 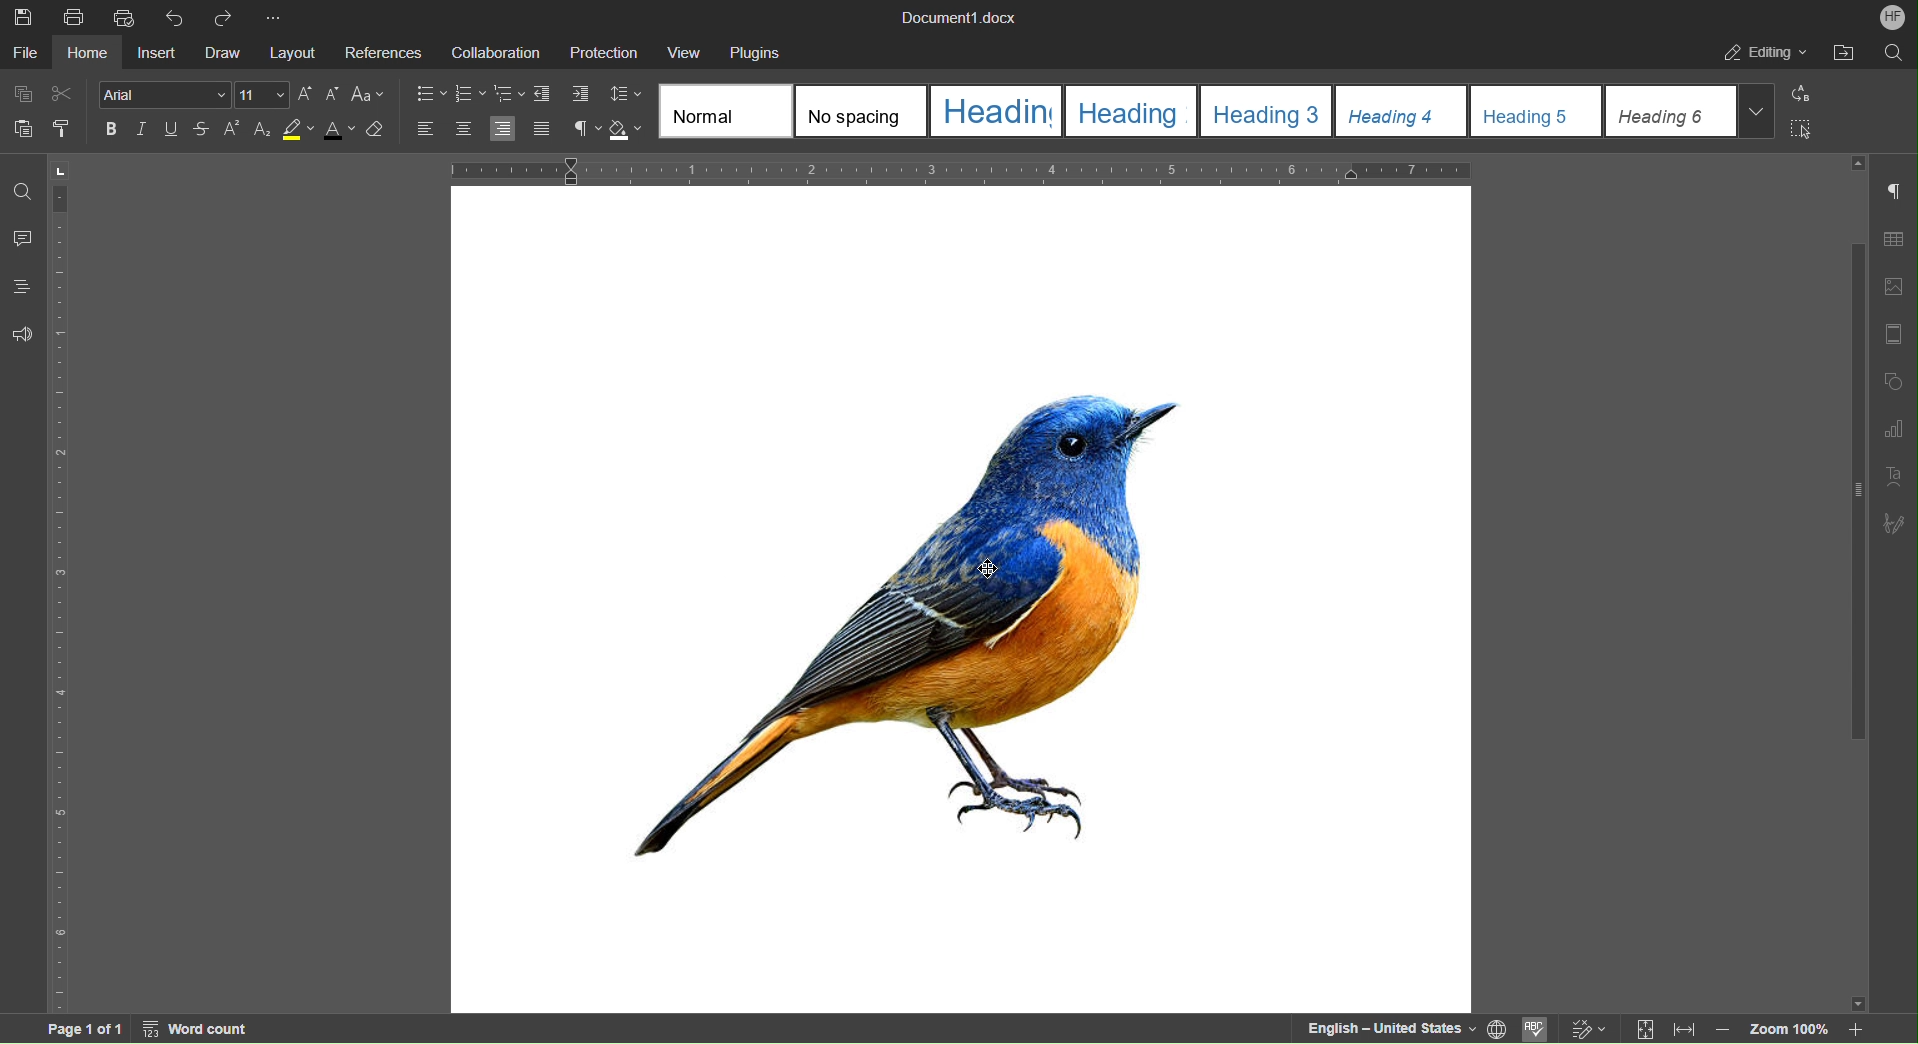 I want to click on Table, so click(x=1893, y=244).